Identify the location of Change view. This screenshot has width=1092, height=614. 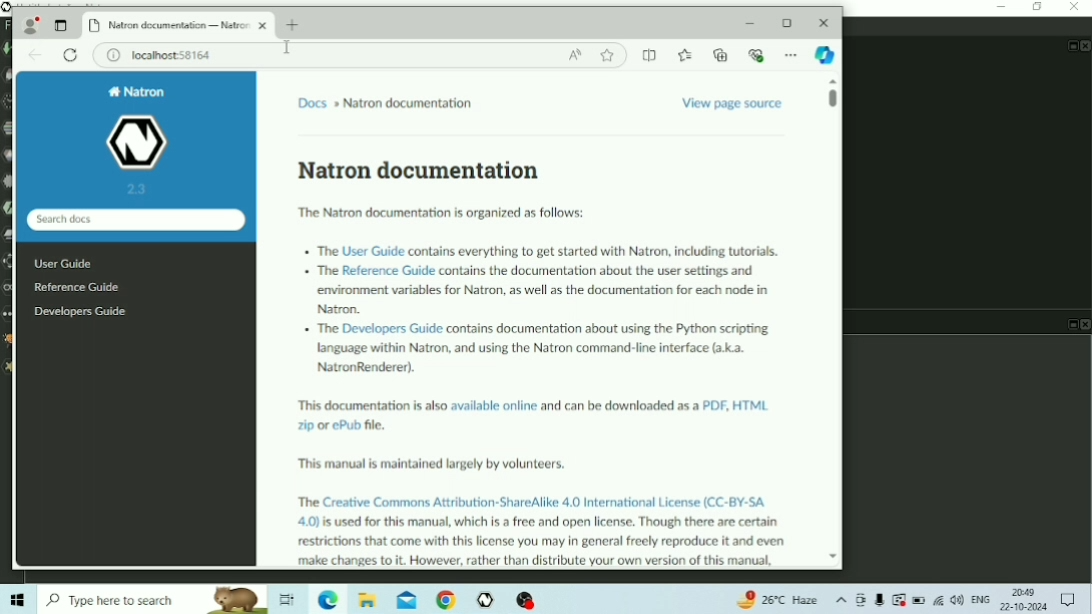
(63, 25).